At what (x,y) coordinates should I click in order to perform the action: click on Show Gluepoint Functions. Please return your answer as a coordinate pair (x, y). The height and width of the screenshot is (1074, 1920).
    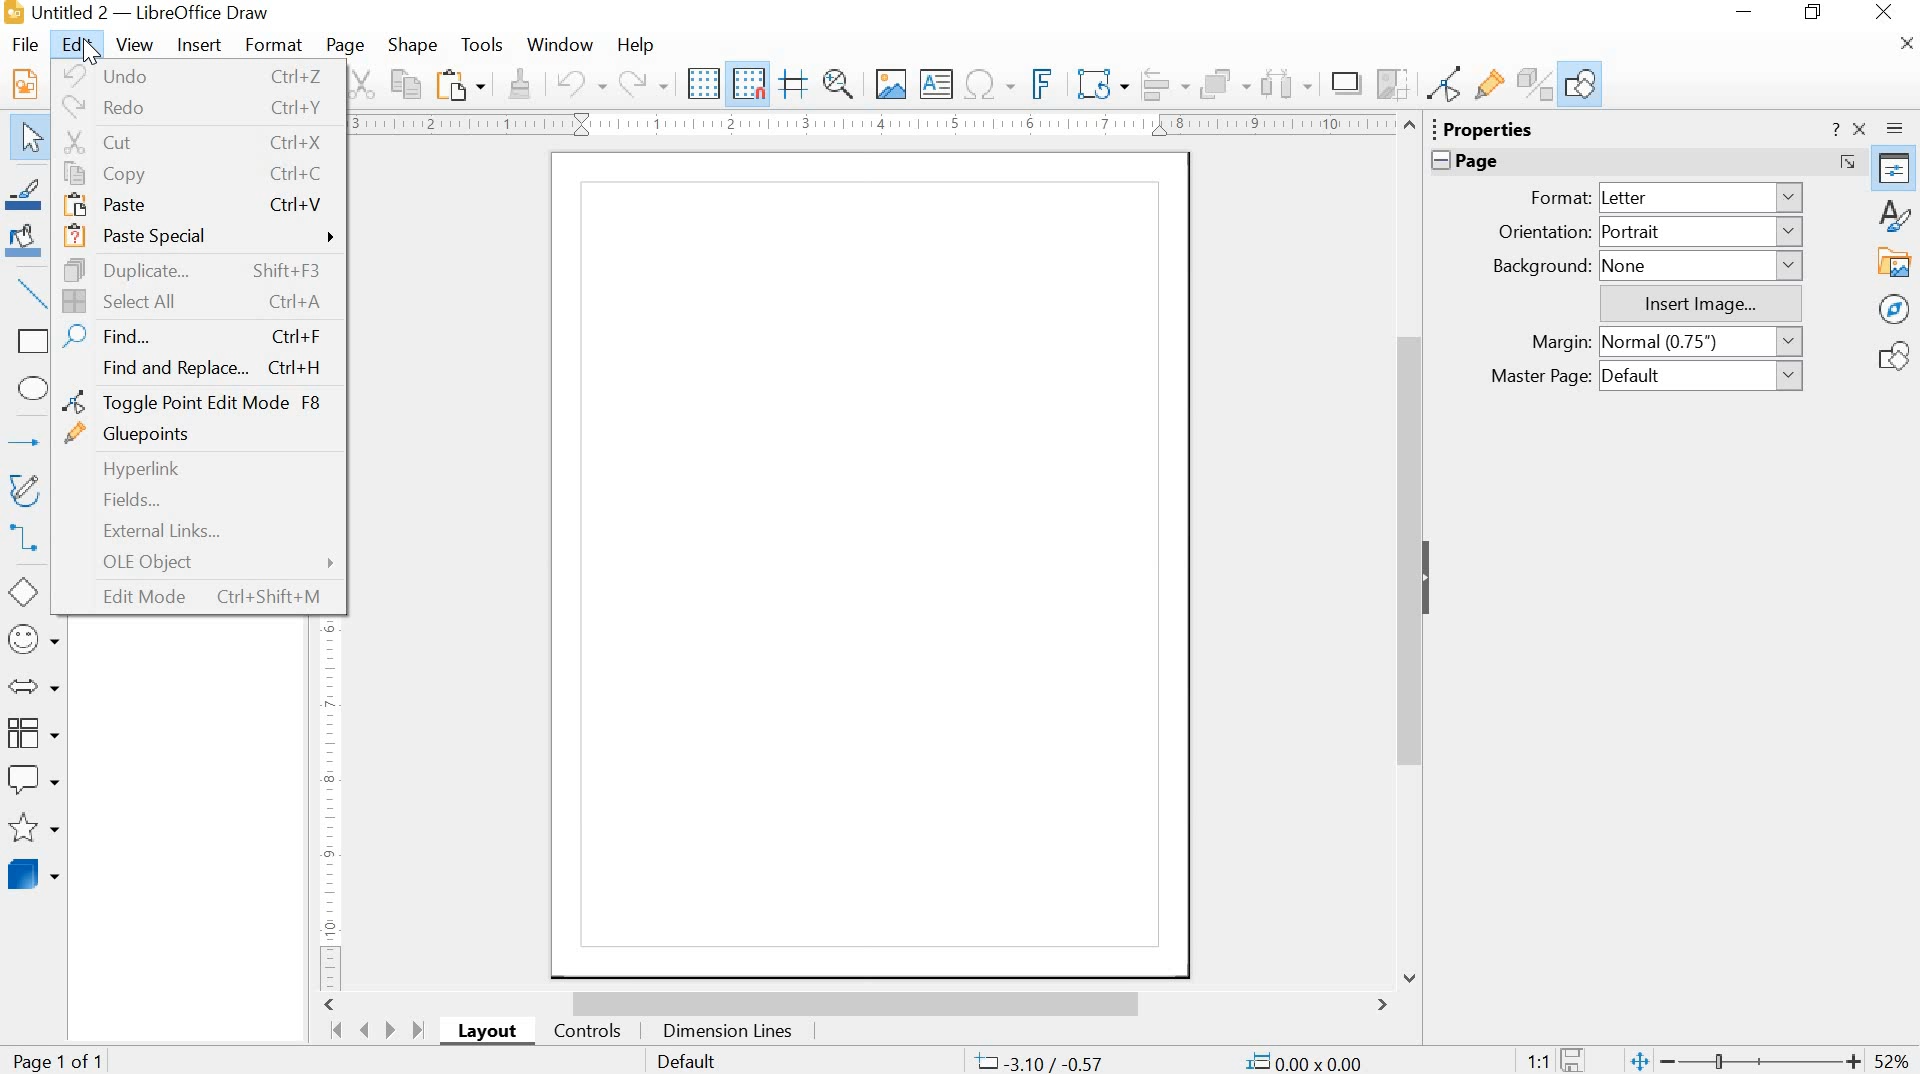
    Looking at the image, I should click on (1491, 84).